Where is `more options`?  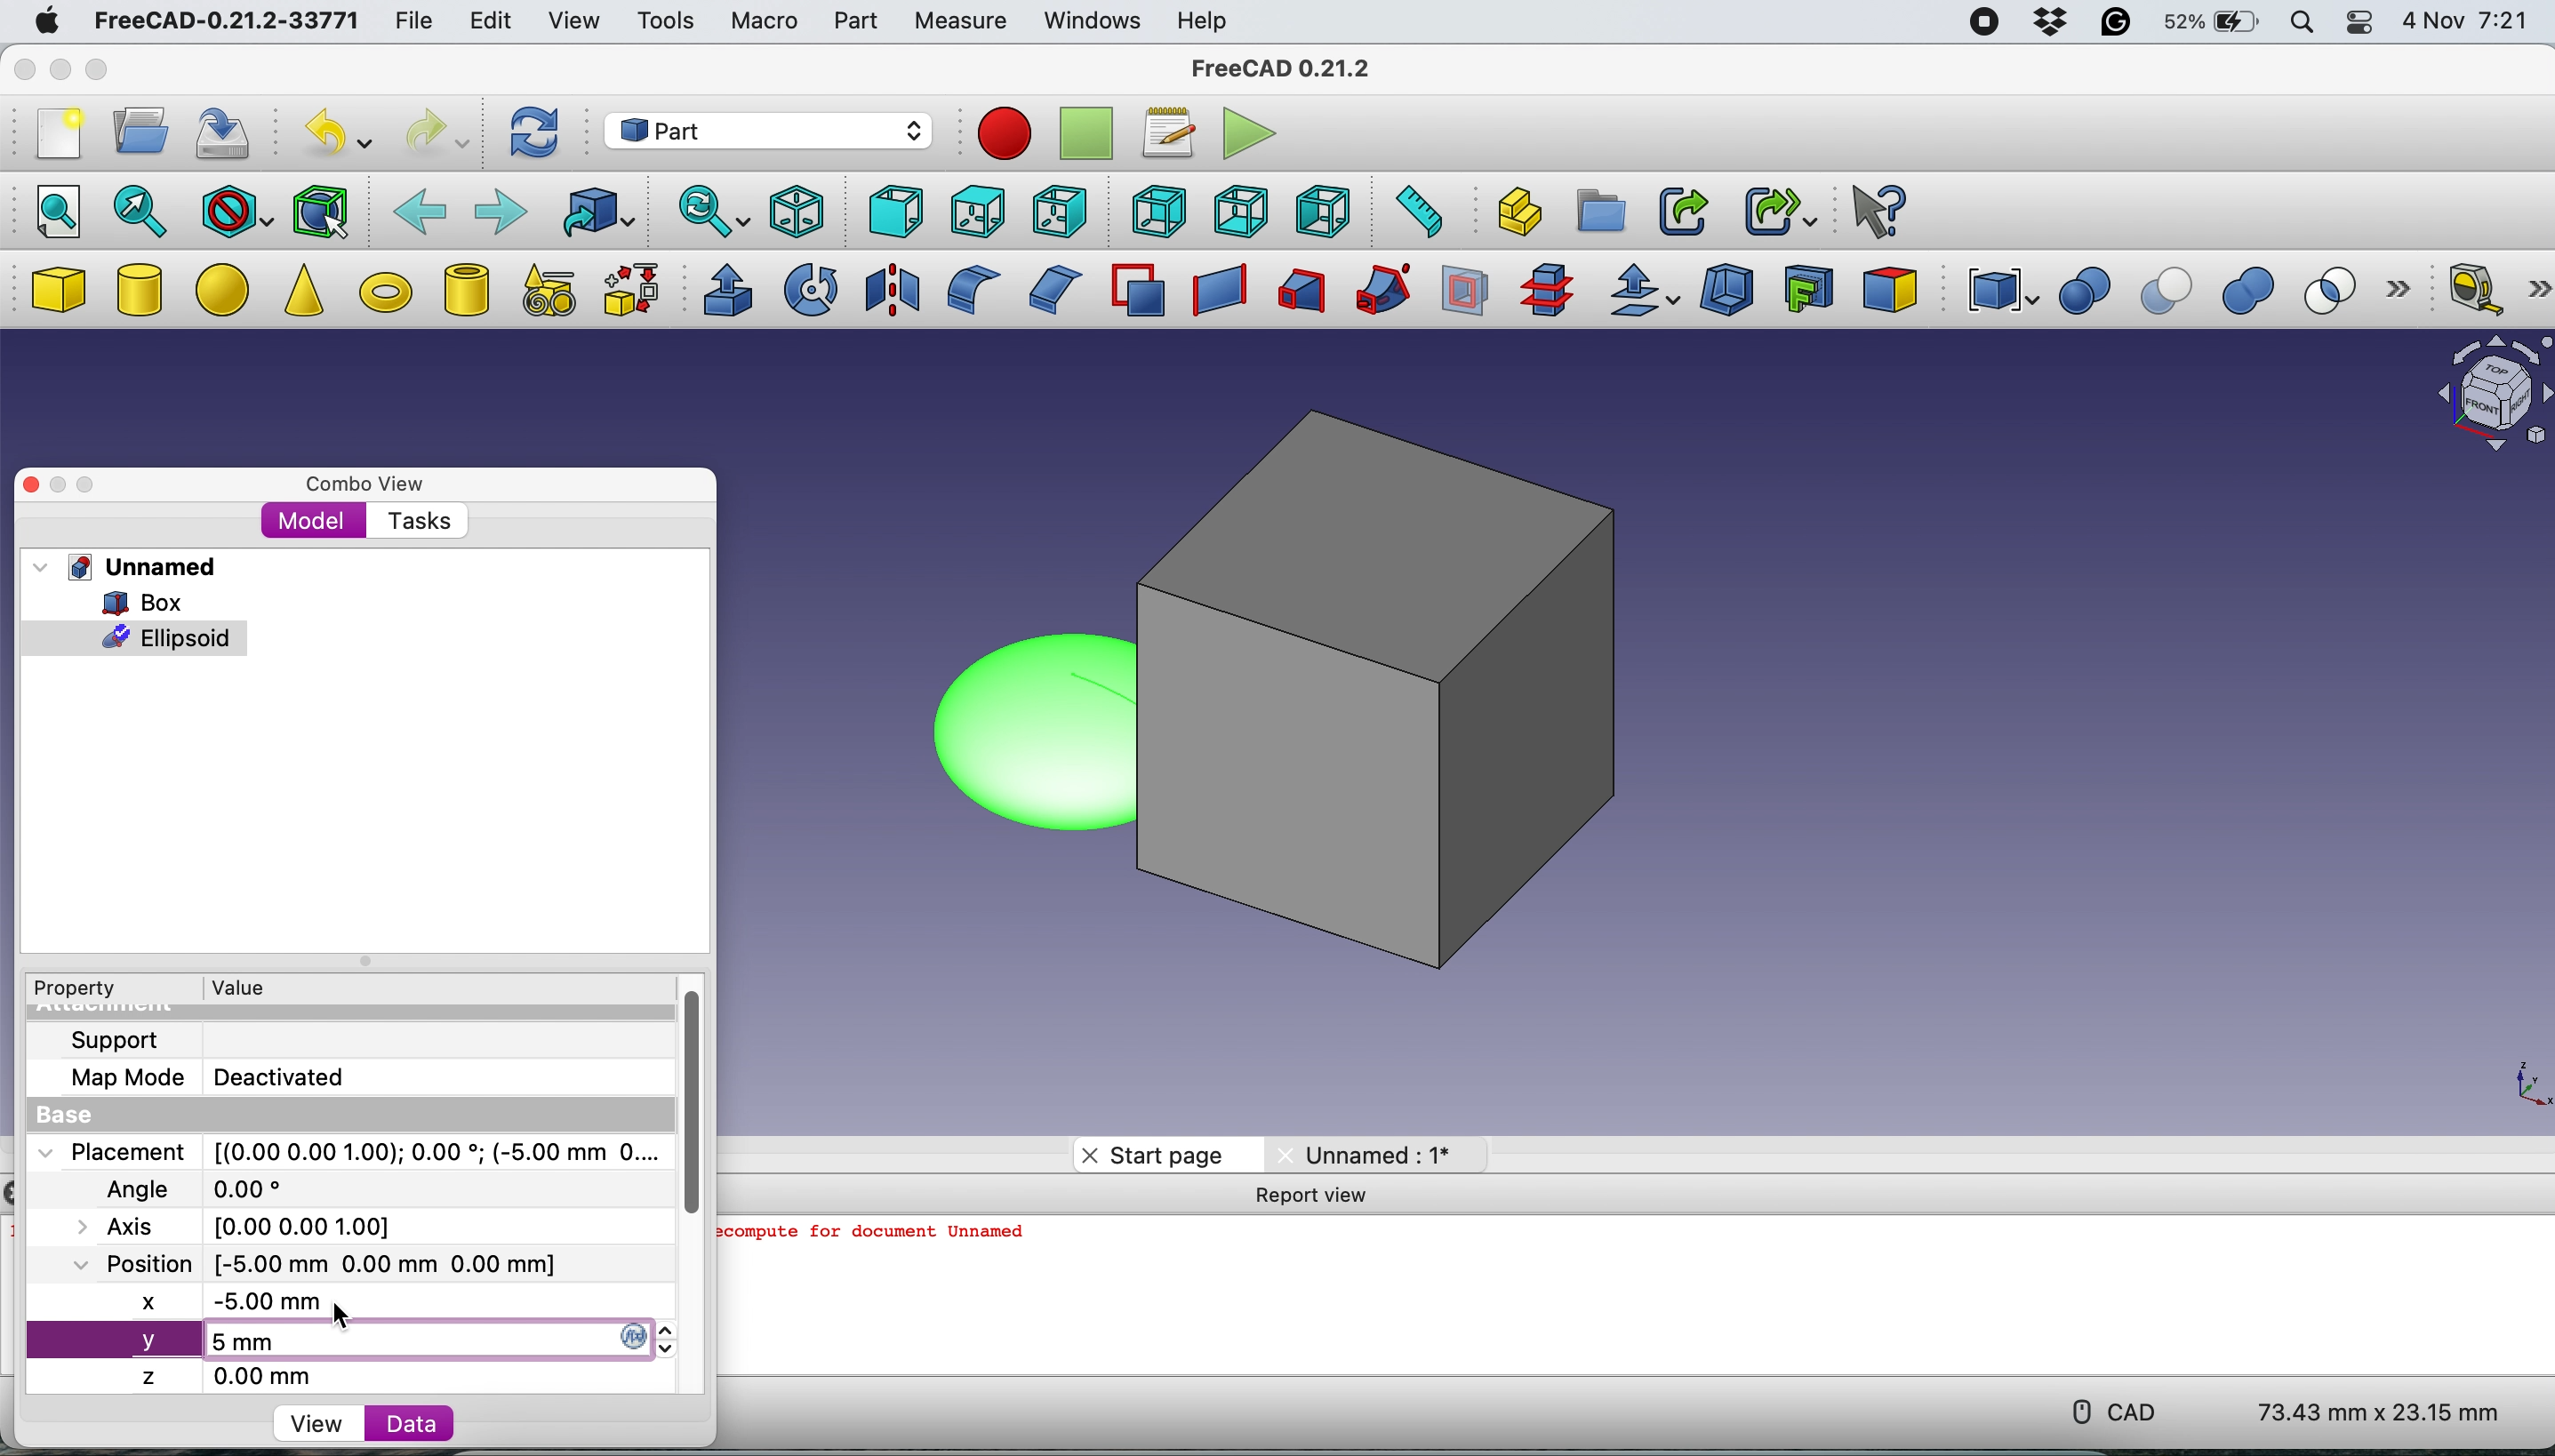 more options is located at coordinates (2406, 291).